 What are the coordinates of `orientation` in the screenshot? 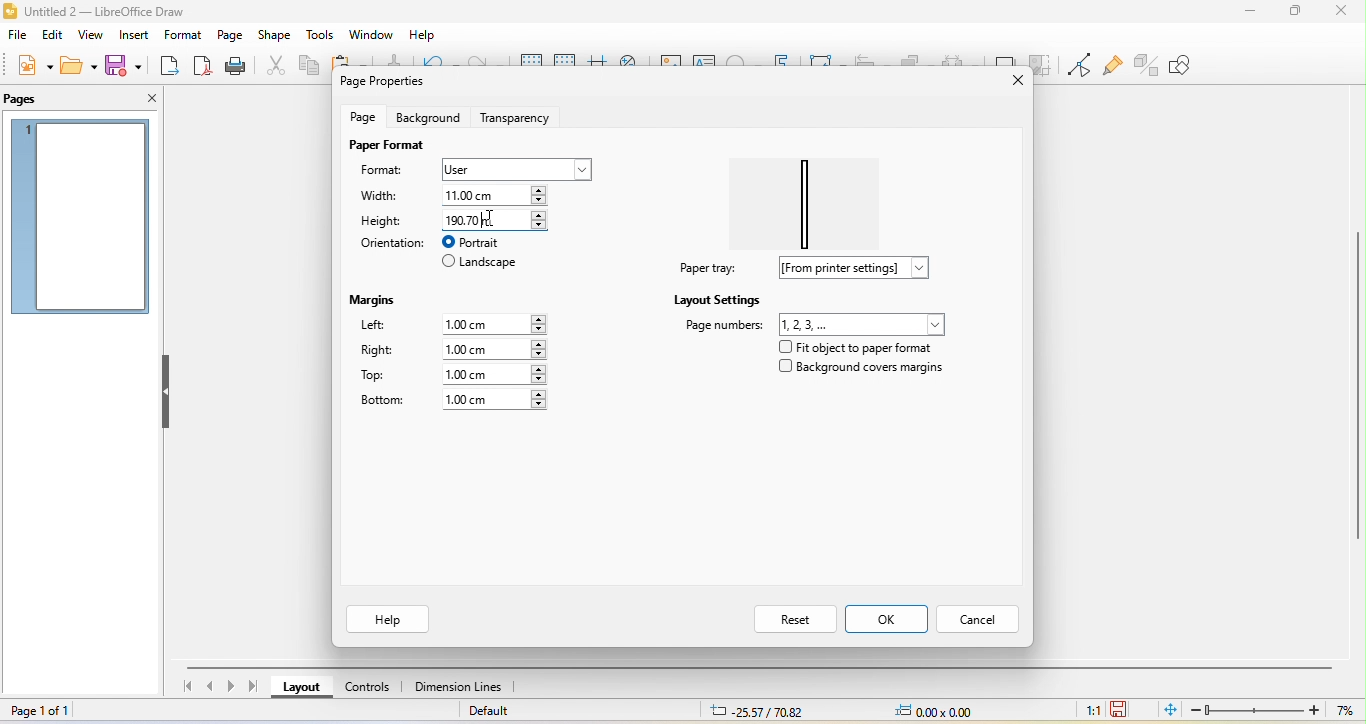 It's located at (390, 243).